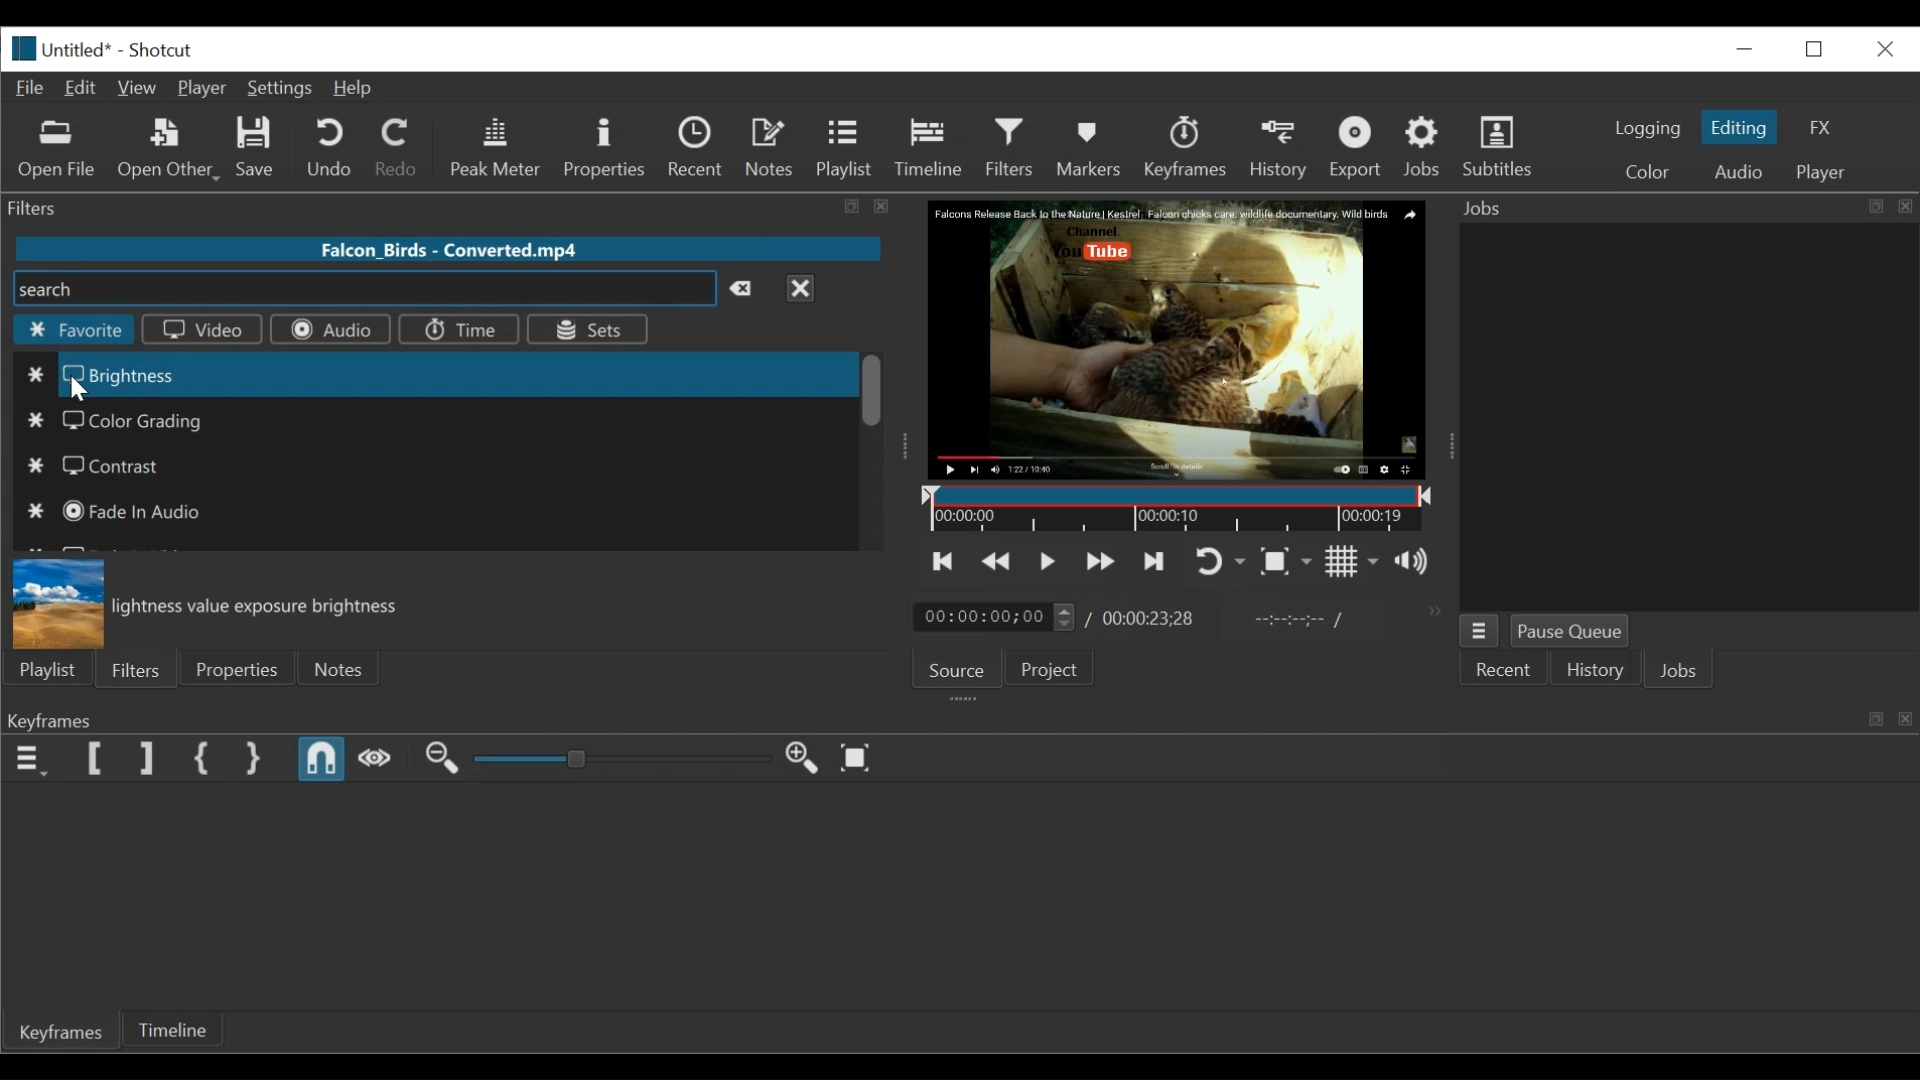 This screenshot has width=1920, height=1080. What do you see at coordinates (203, 329) in the screenshot?
I see `Video` at bounding box center [203, 329].